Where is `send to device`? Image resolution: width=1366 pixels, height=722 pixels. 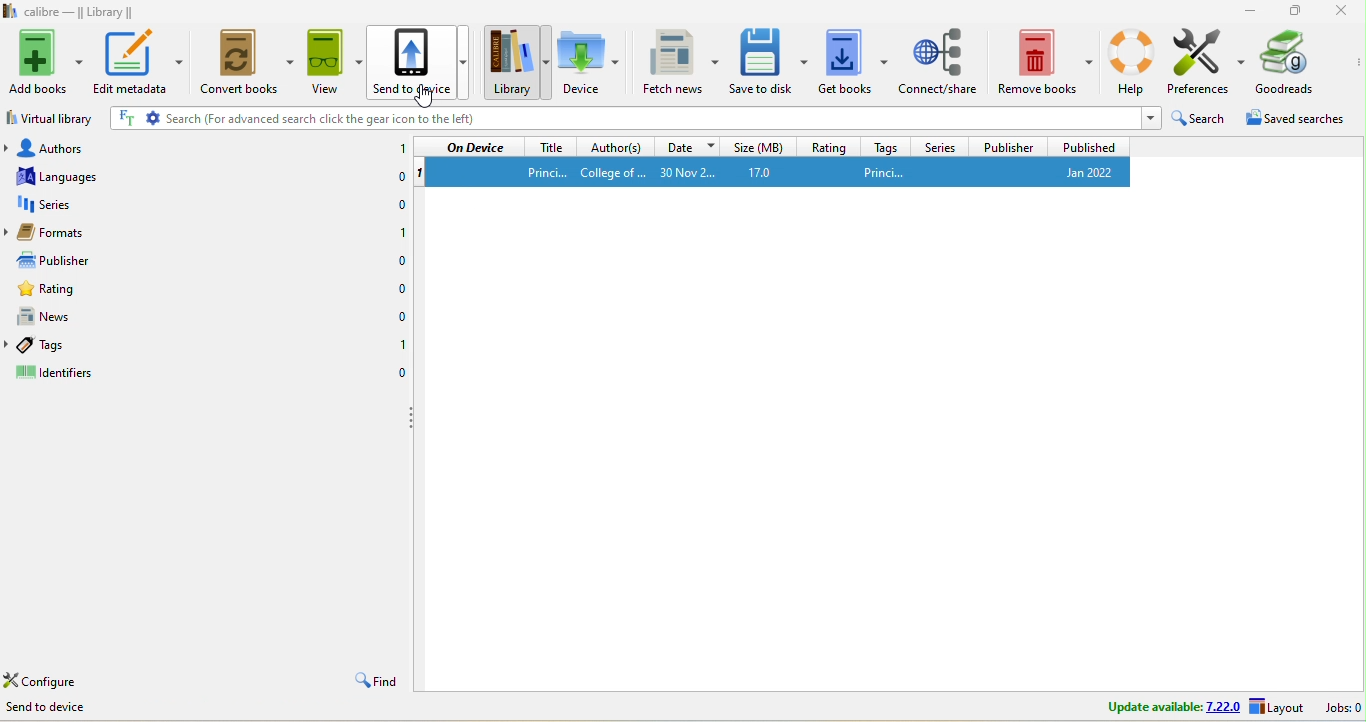
send to device is located at coordinates (55, 705).